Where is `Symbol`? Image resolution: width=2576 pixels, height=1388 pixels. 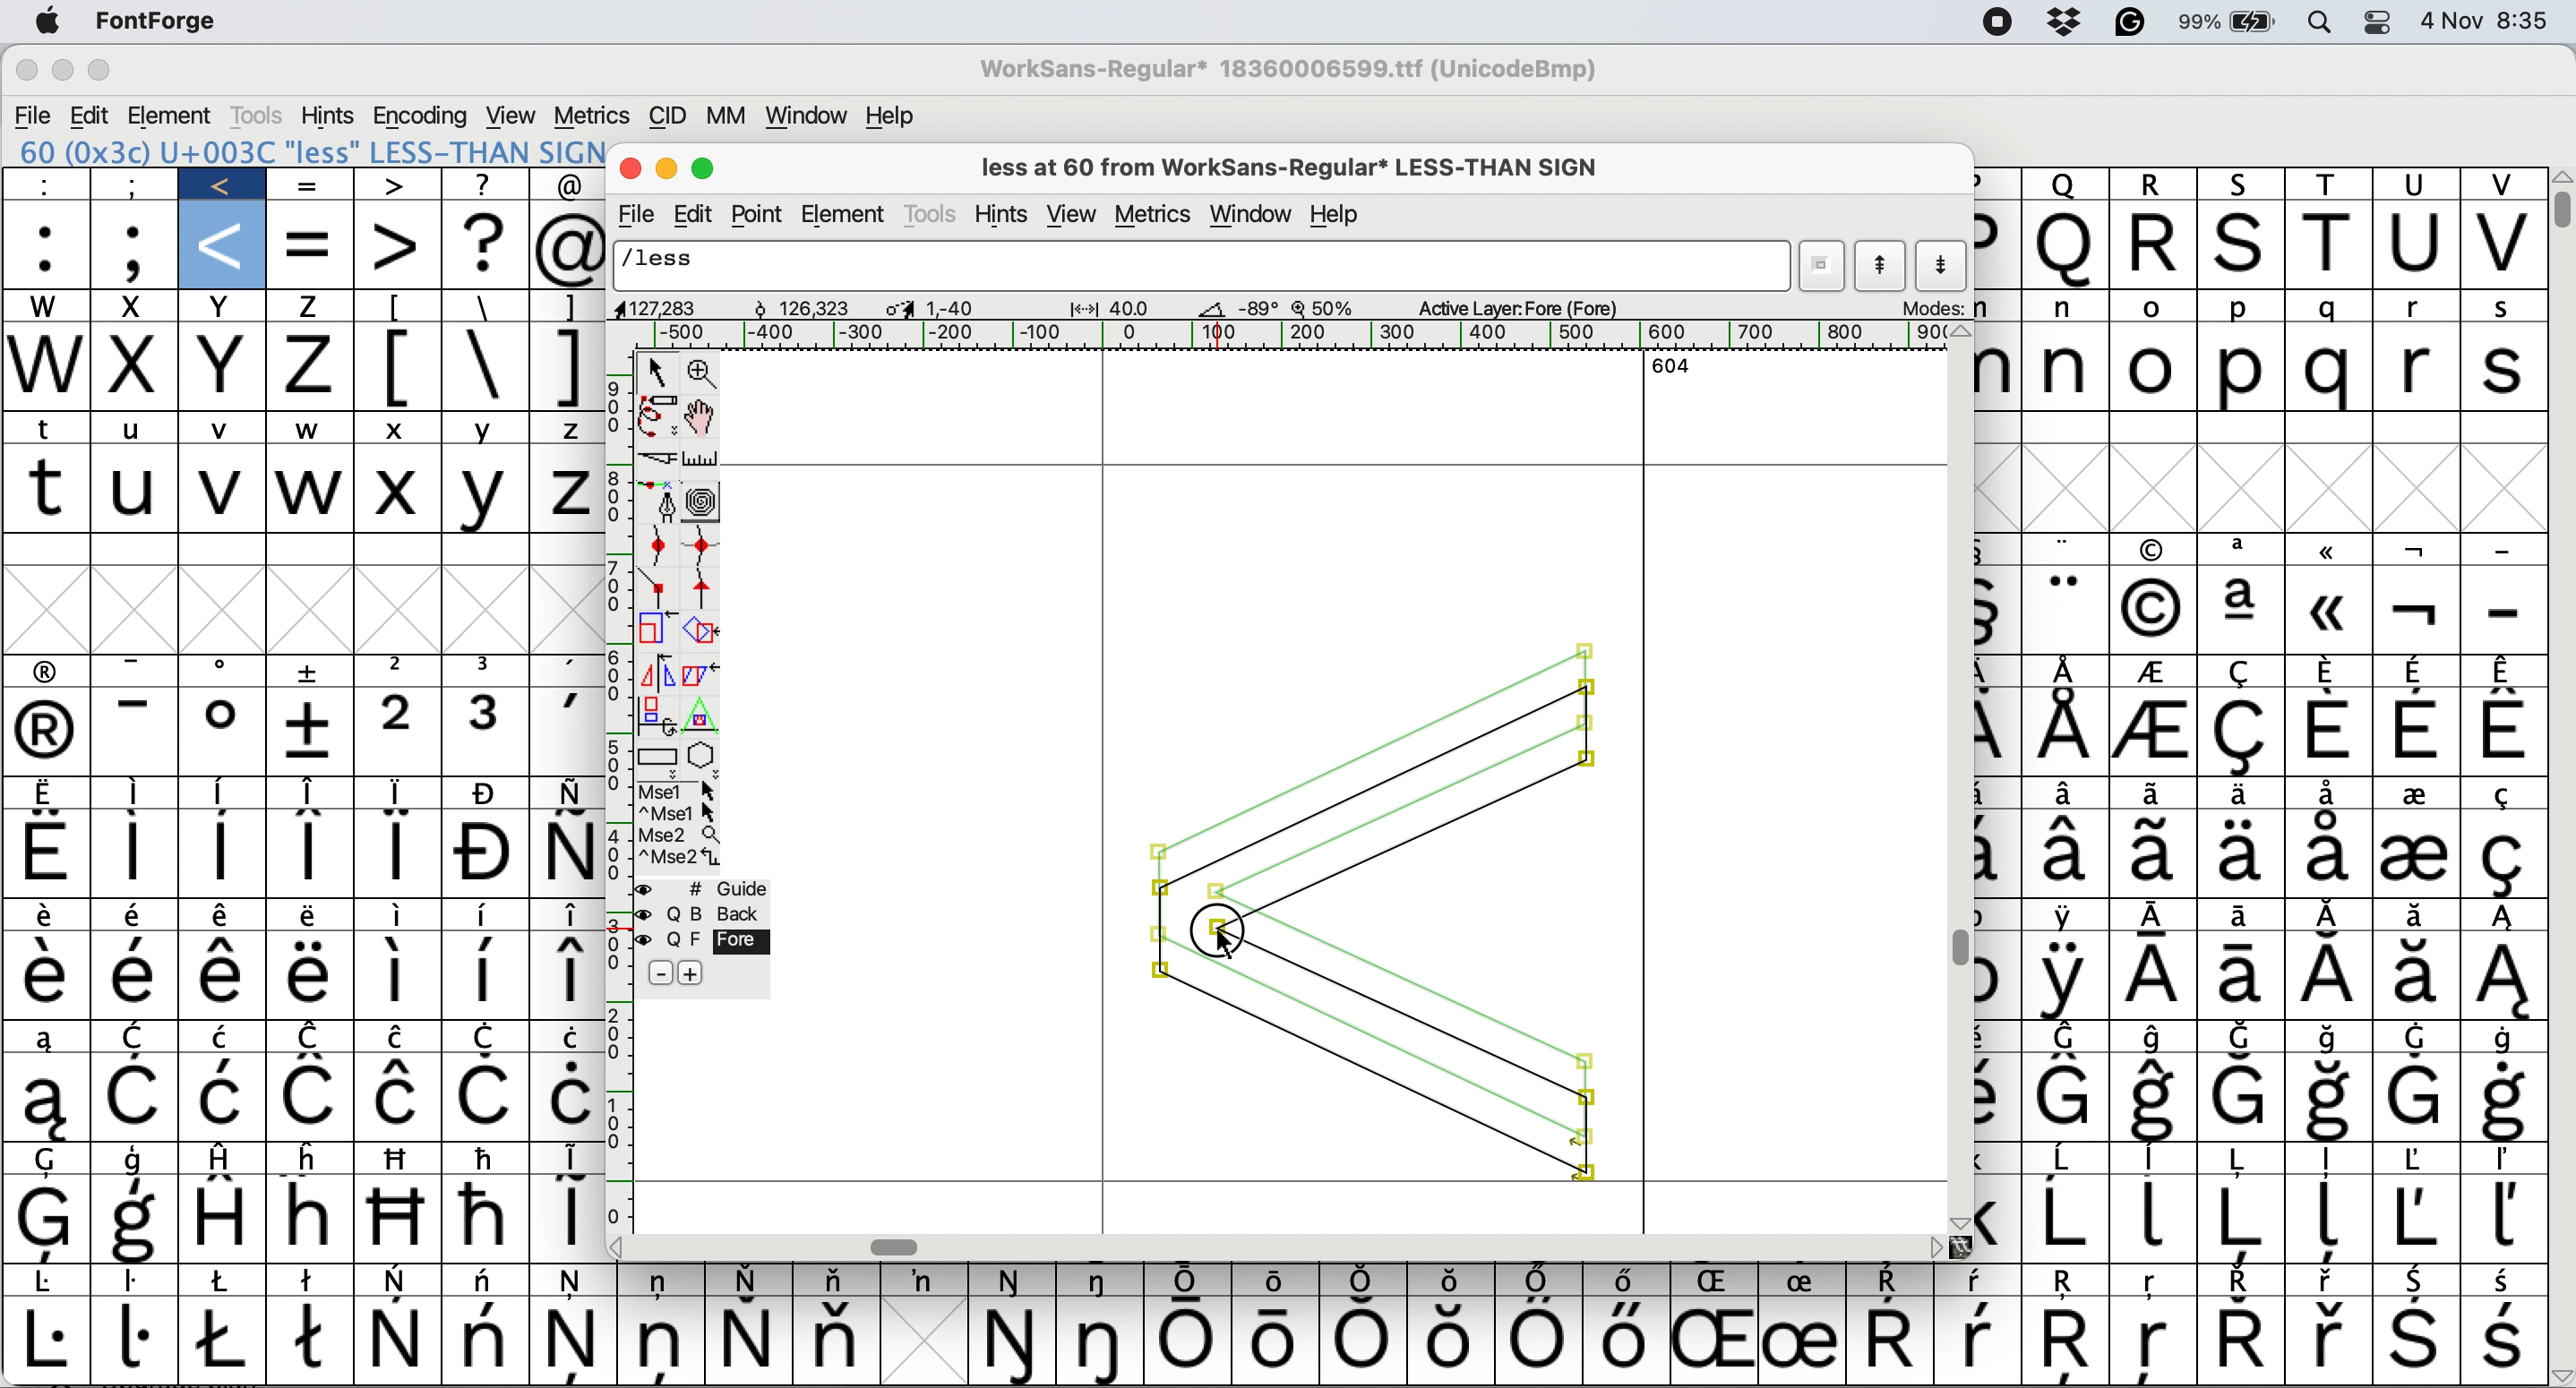
Symbol is located at coordinates (2155, 733).